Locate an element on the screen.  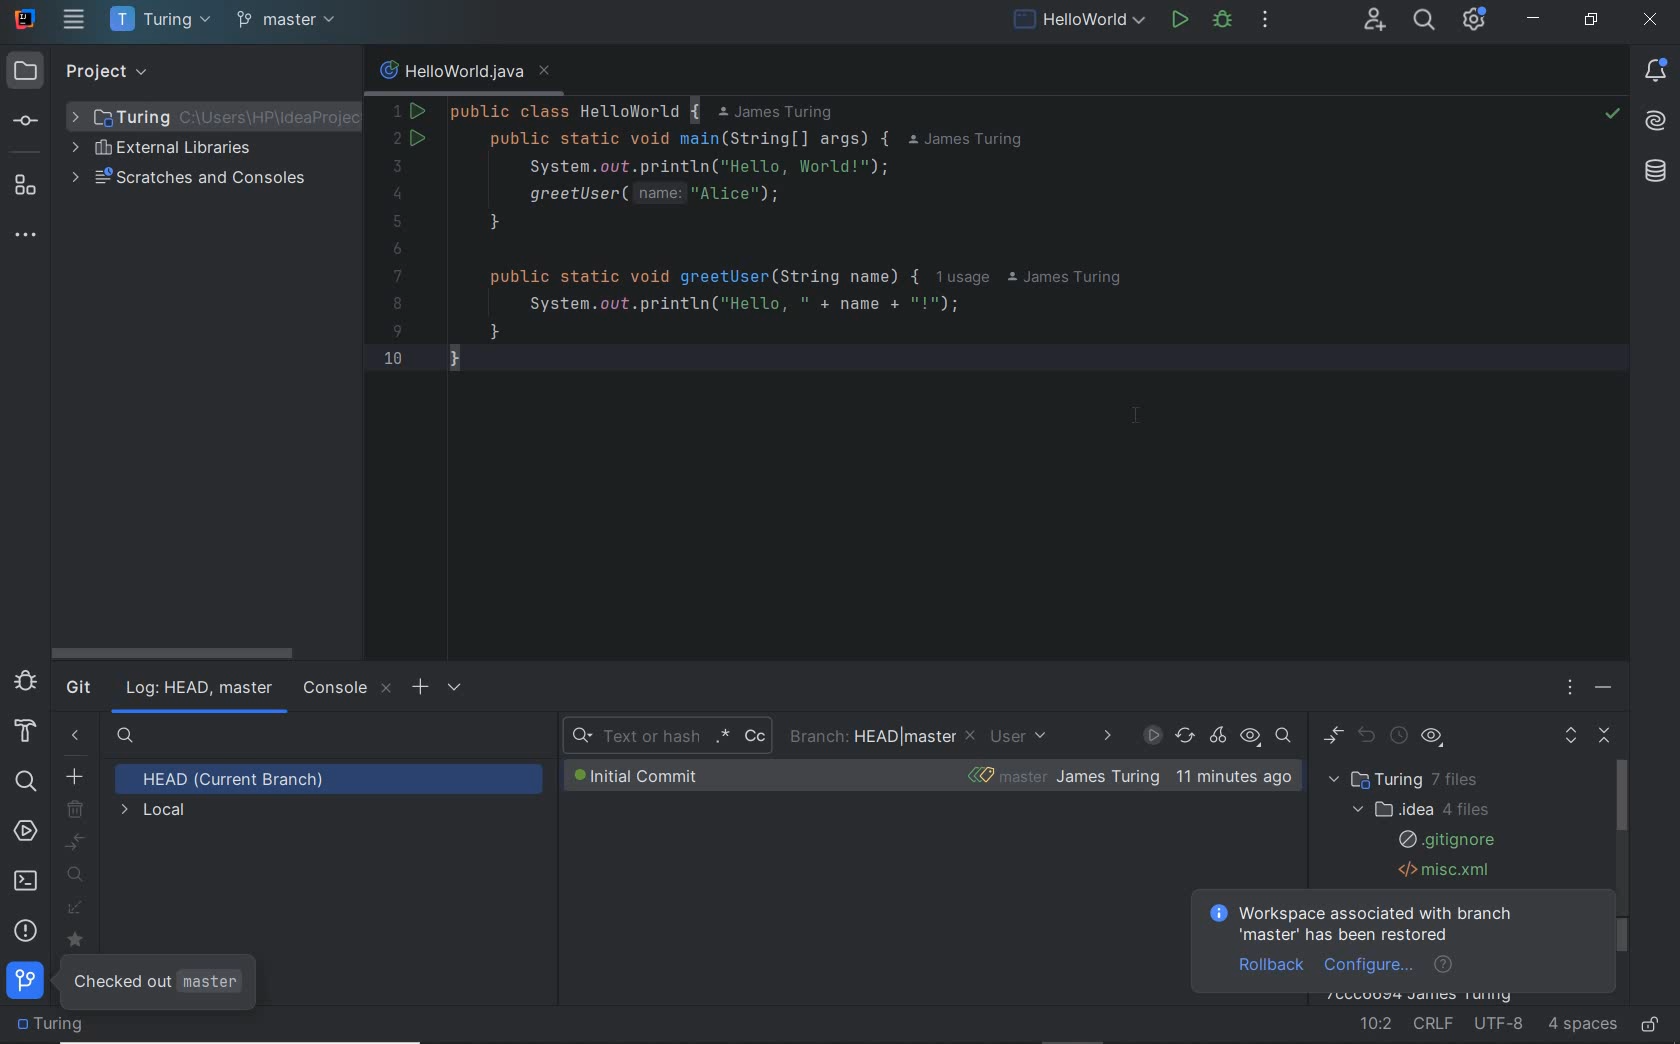
run is located at coordinates (1181, 18).